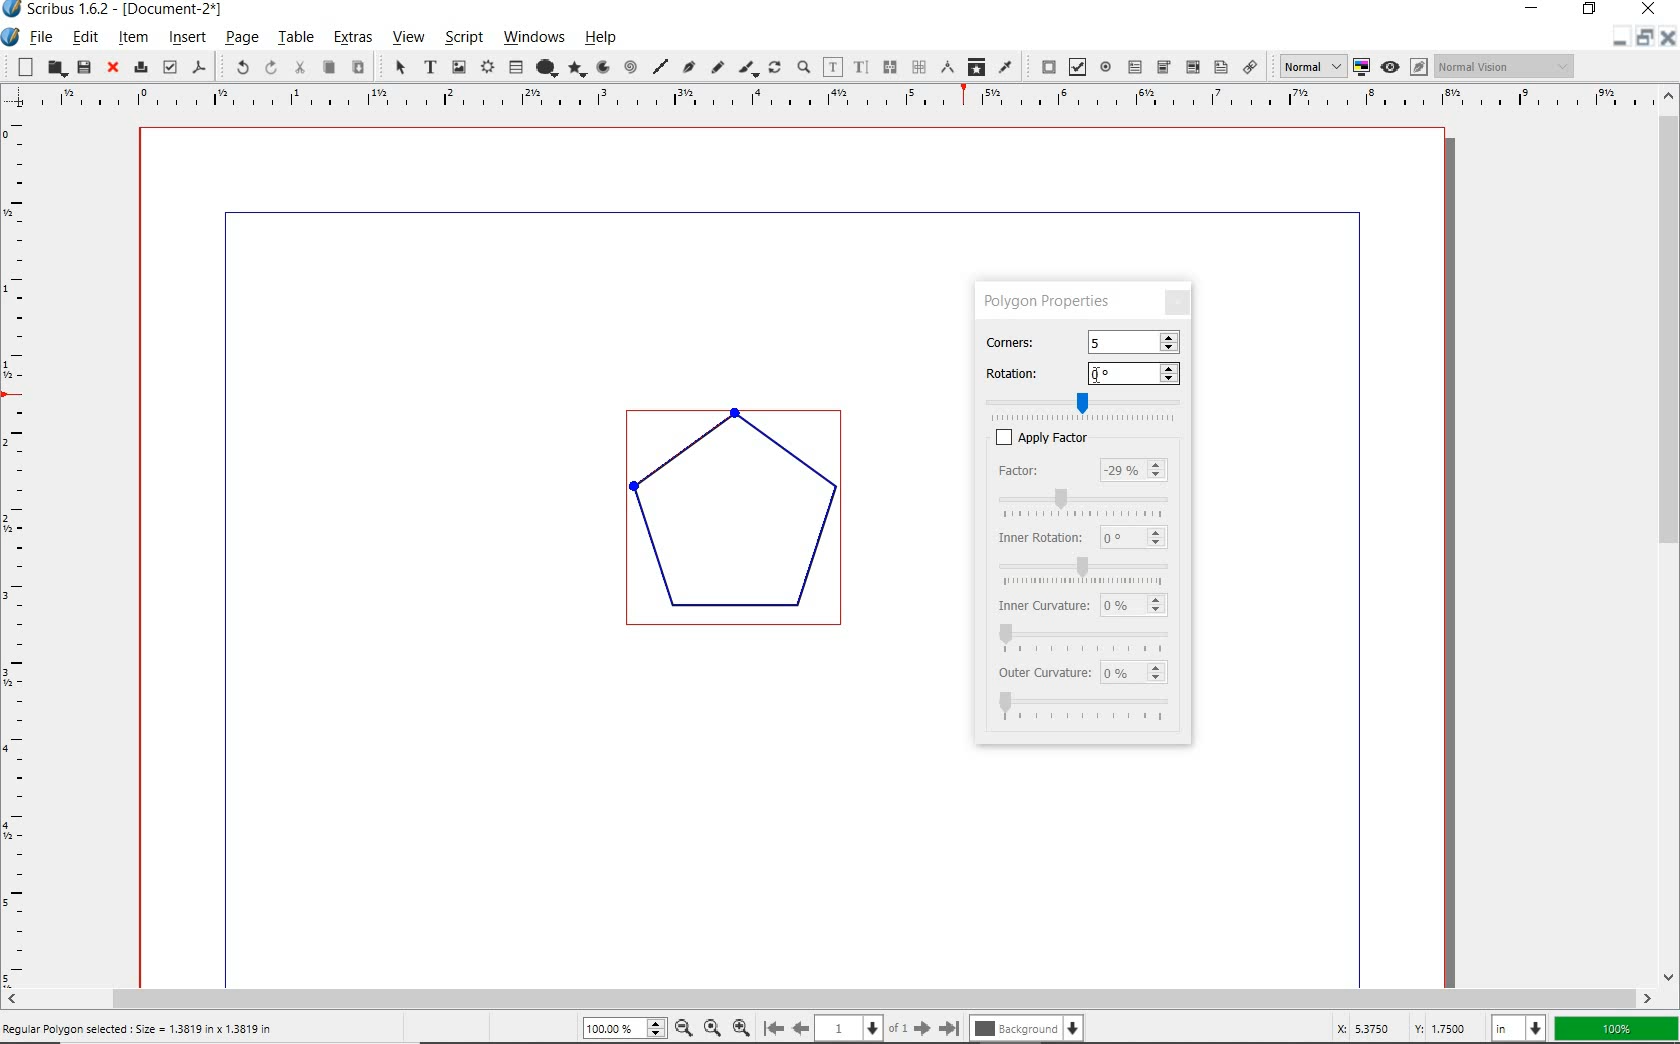 This screenshot has height=1044, width=1680. I want to click on render frame, so click(487, 65).